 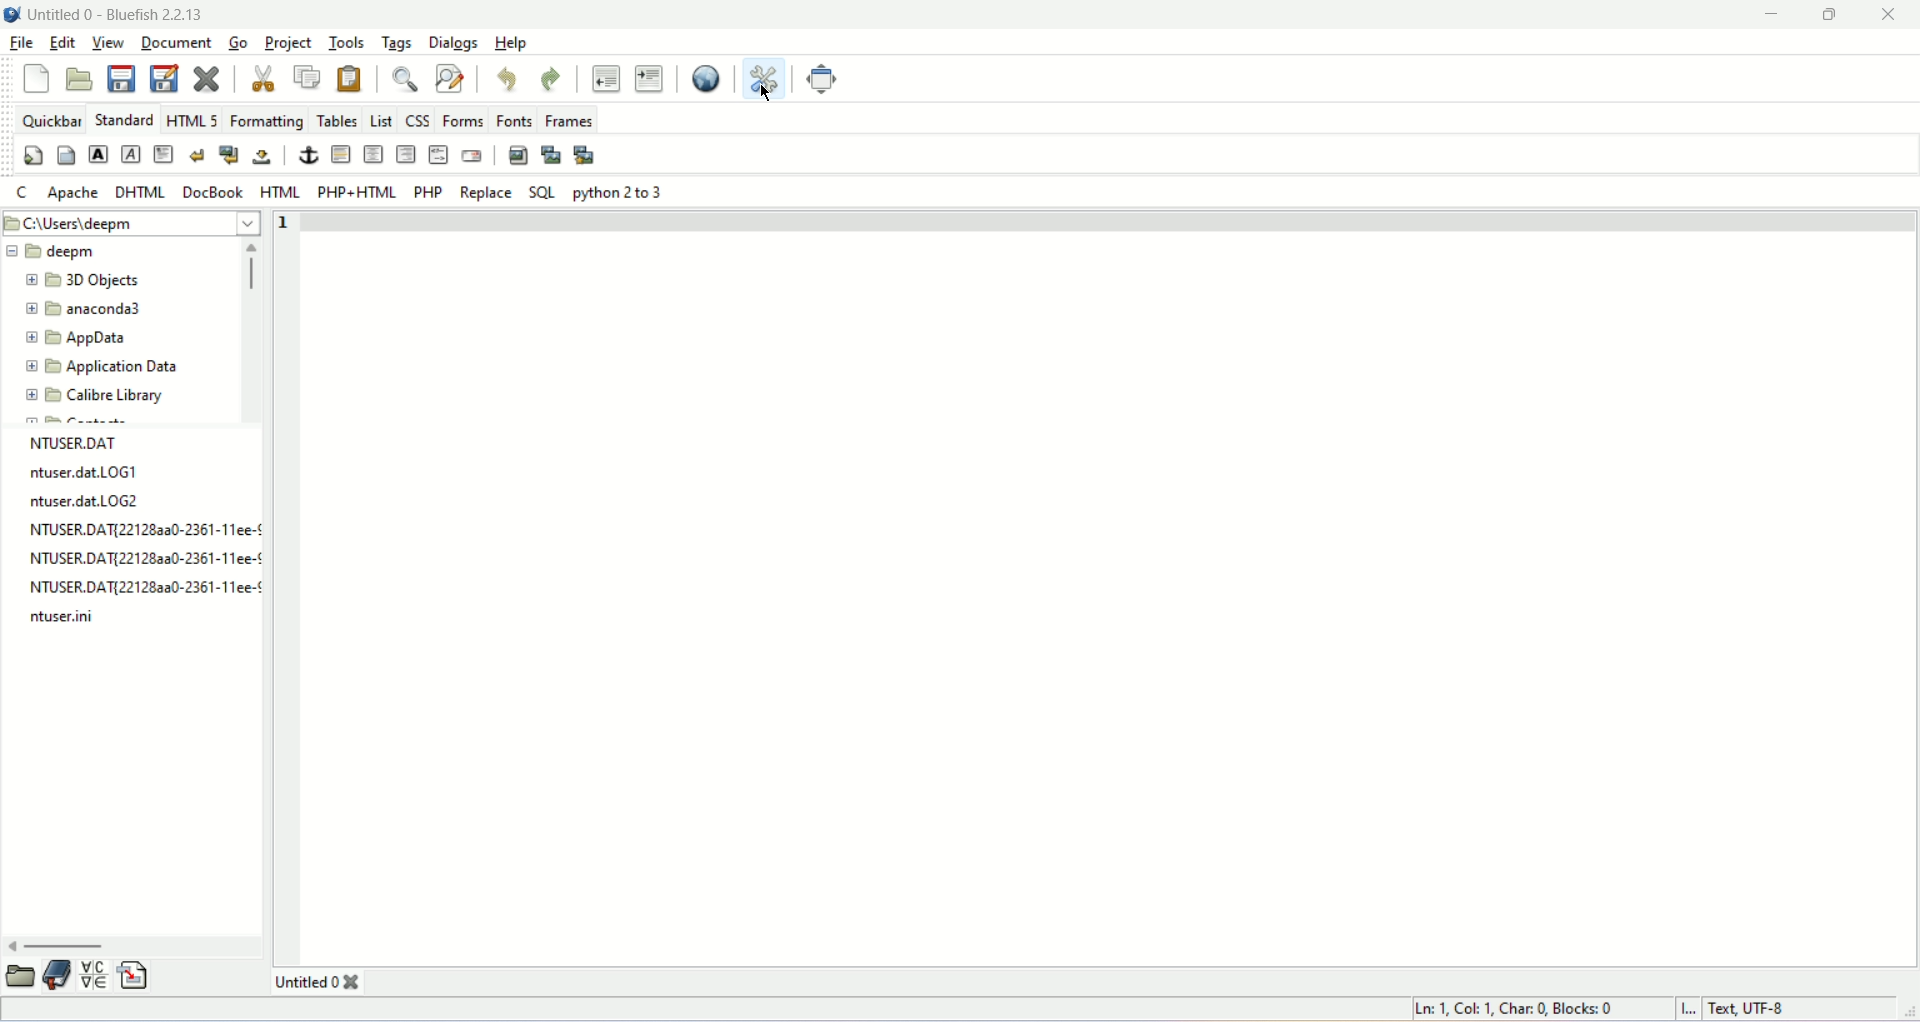 I want to click on advanced find and replace, so click(x=448, y=78).